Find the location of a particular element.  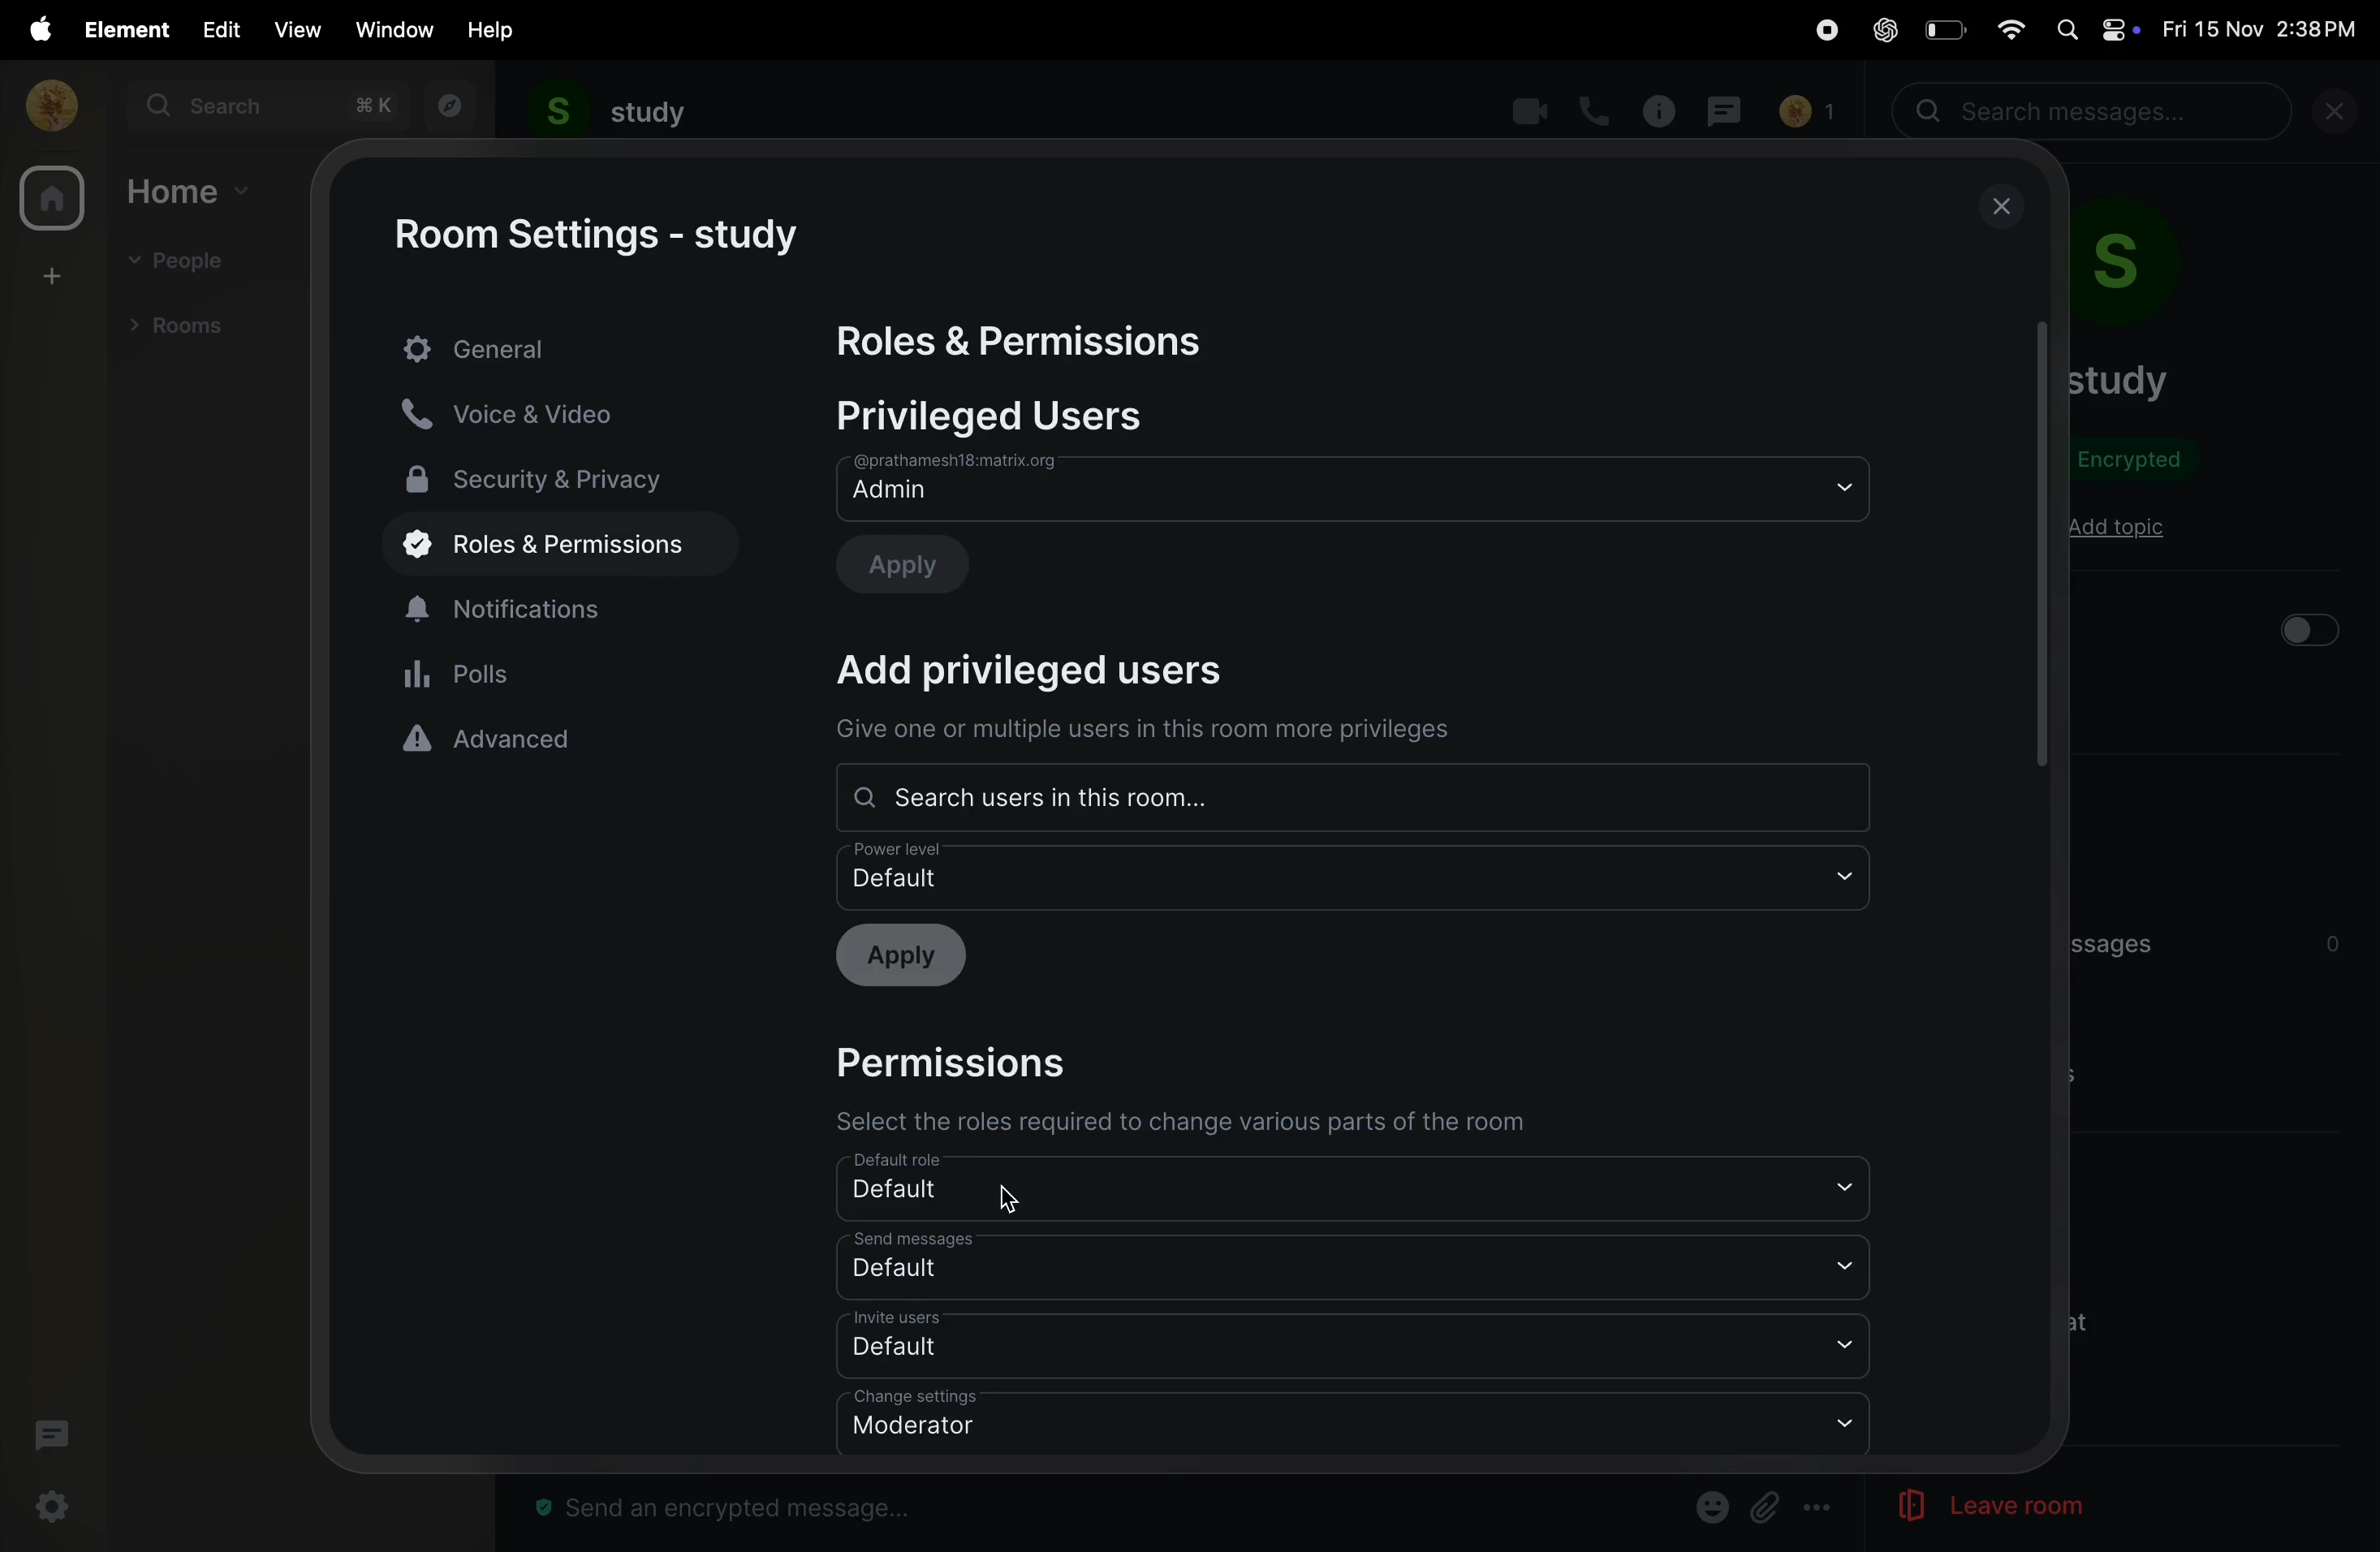

change settings is located at coordinates (1351, 1423).